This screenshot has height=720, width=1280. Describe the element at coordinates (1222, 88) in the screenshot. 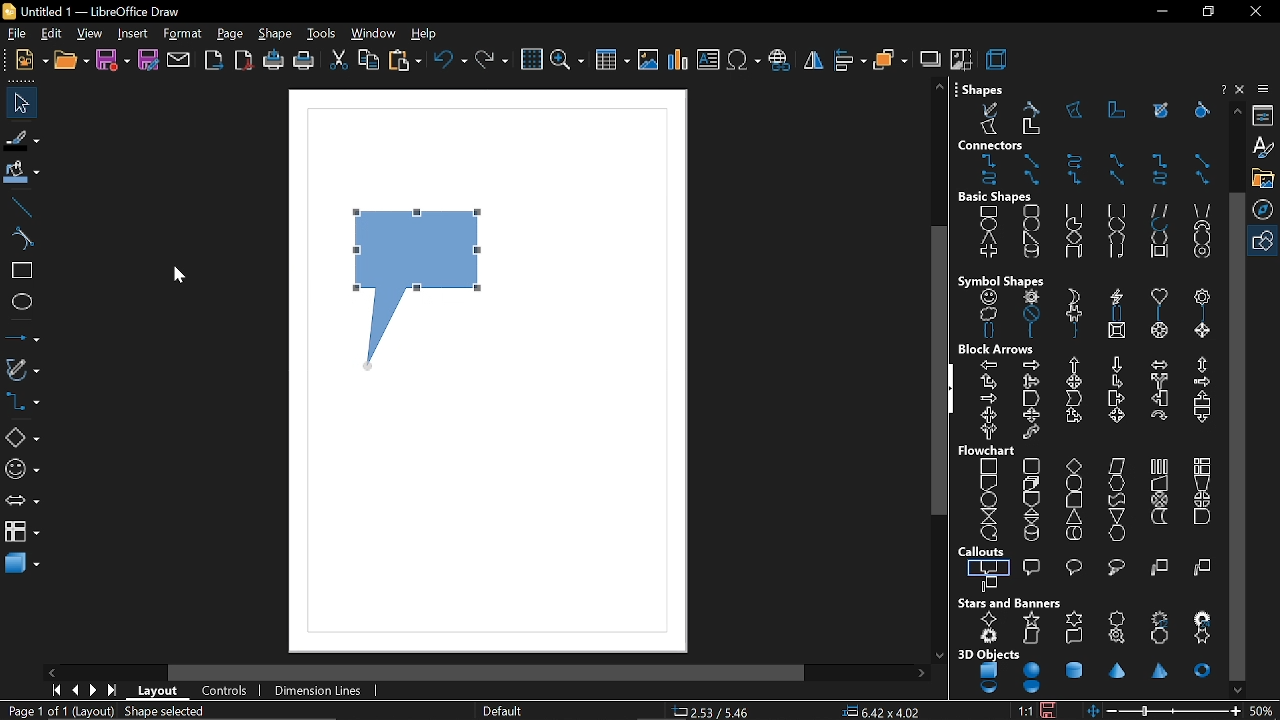

I see `help` at that location.